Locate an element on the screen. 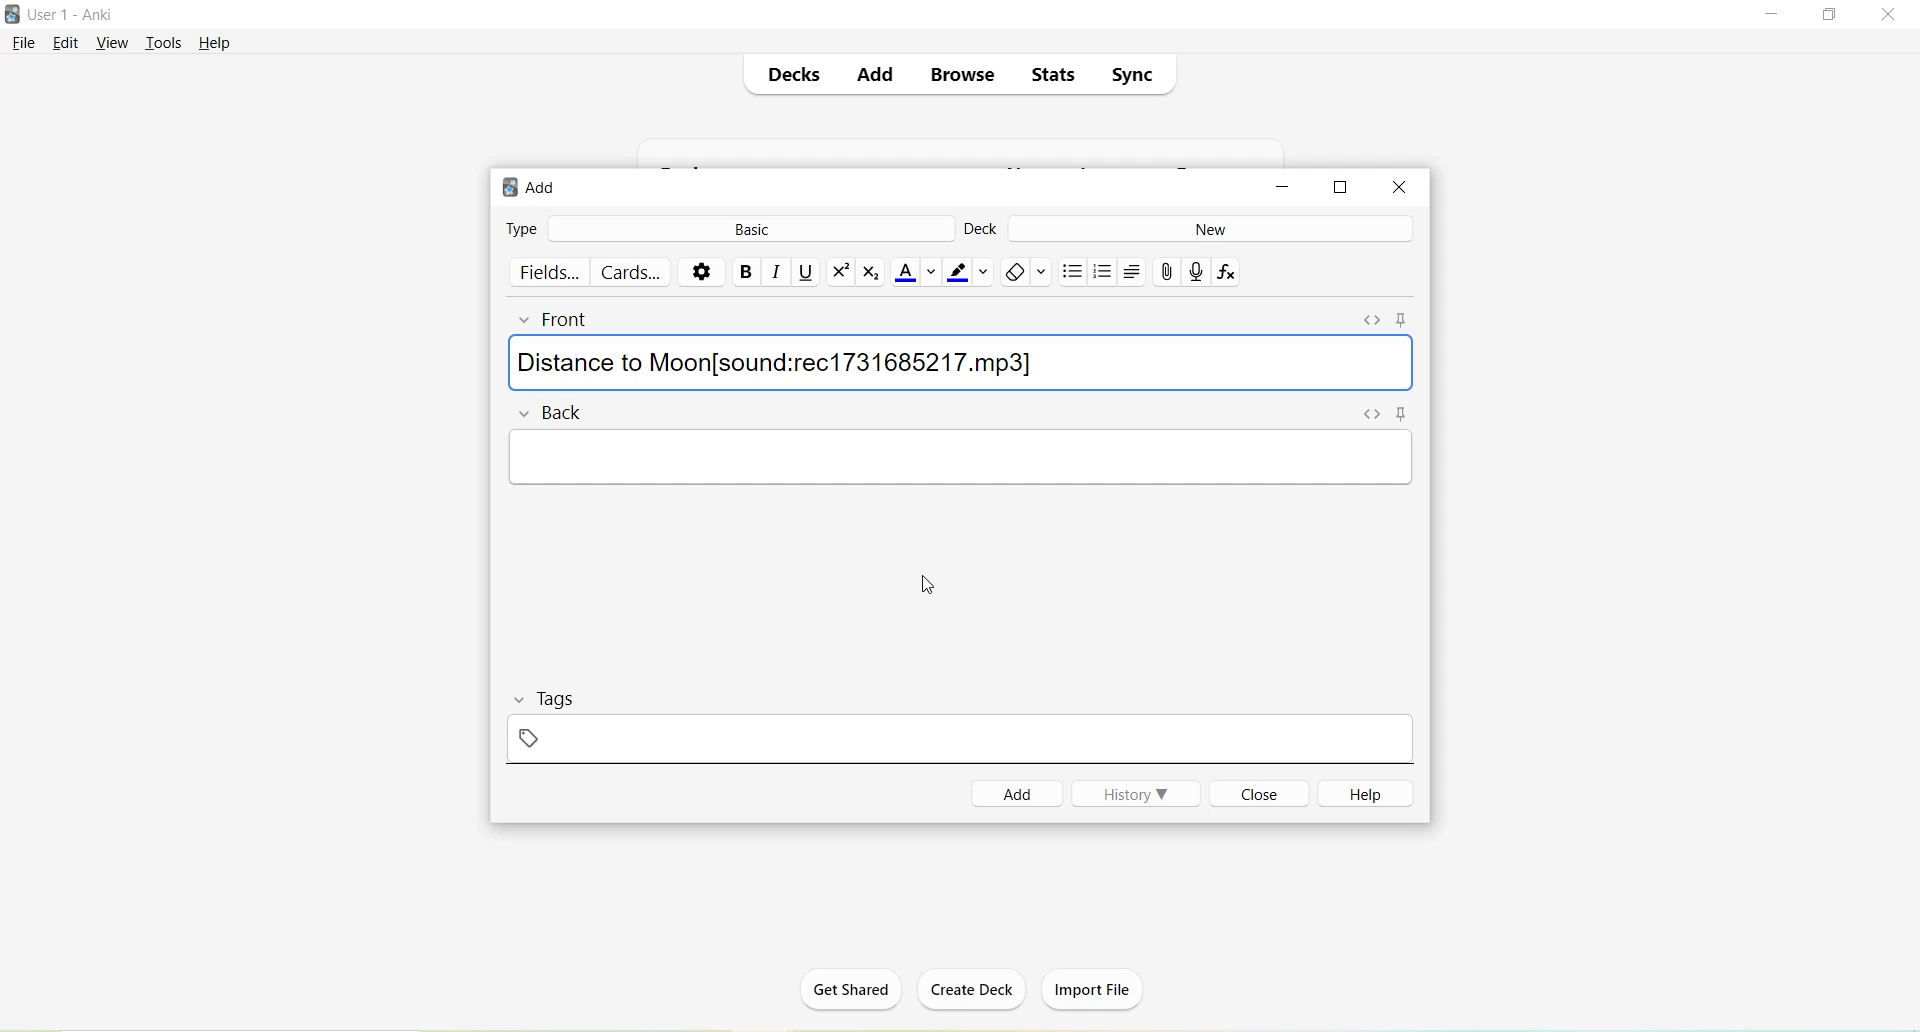 The height and width of the screenshot is (1032, 1920). Close is located at coordinates (1888, 15).